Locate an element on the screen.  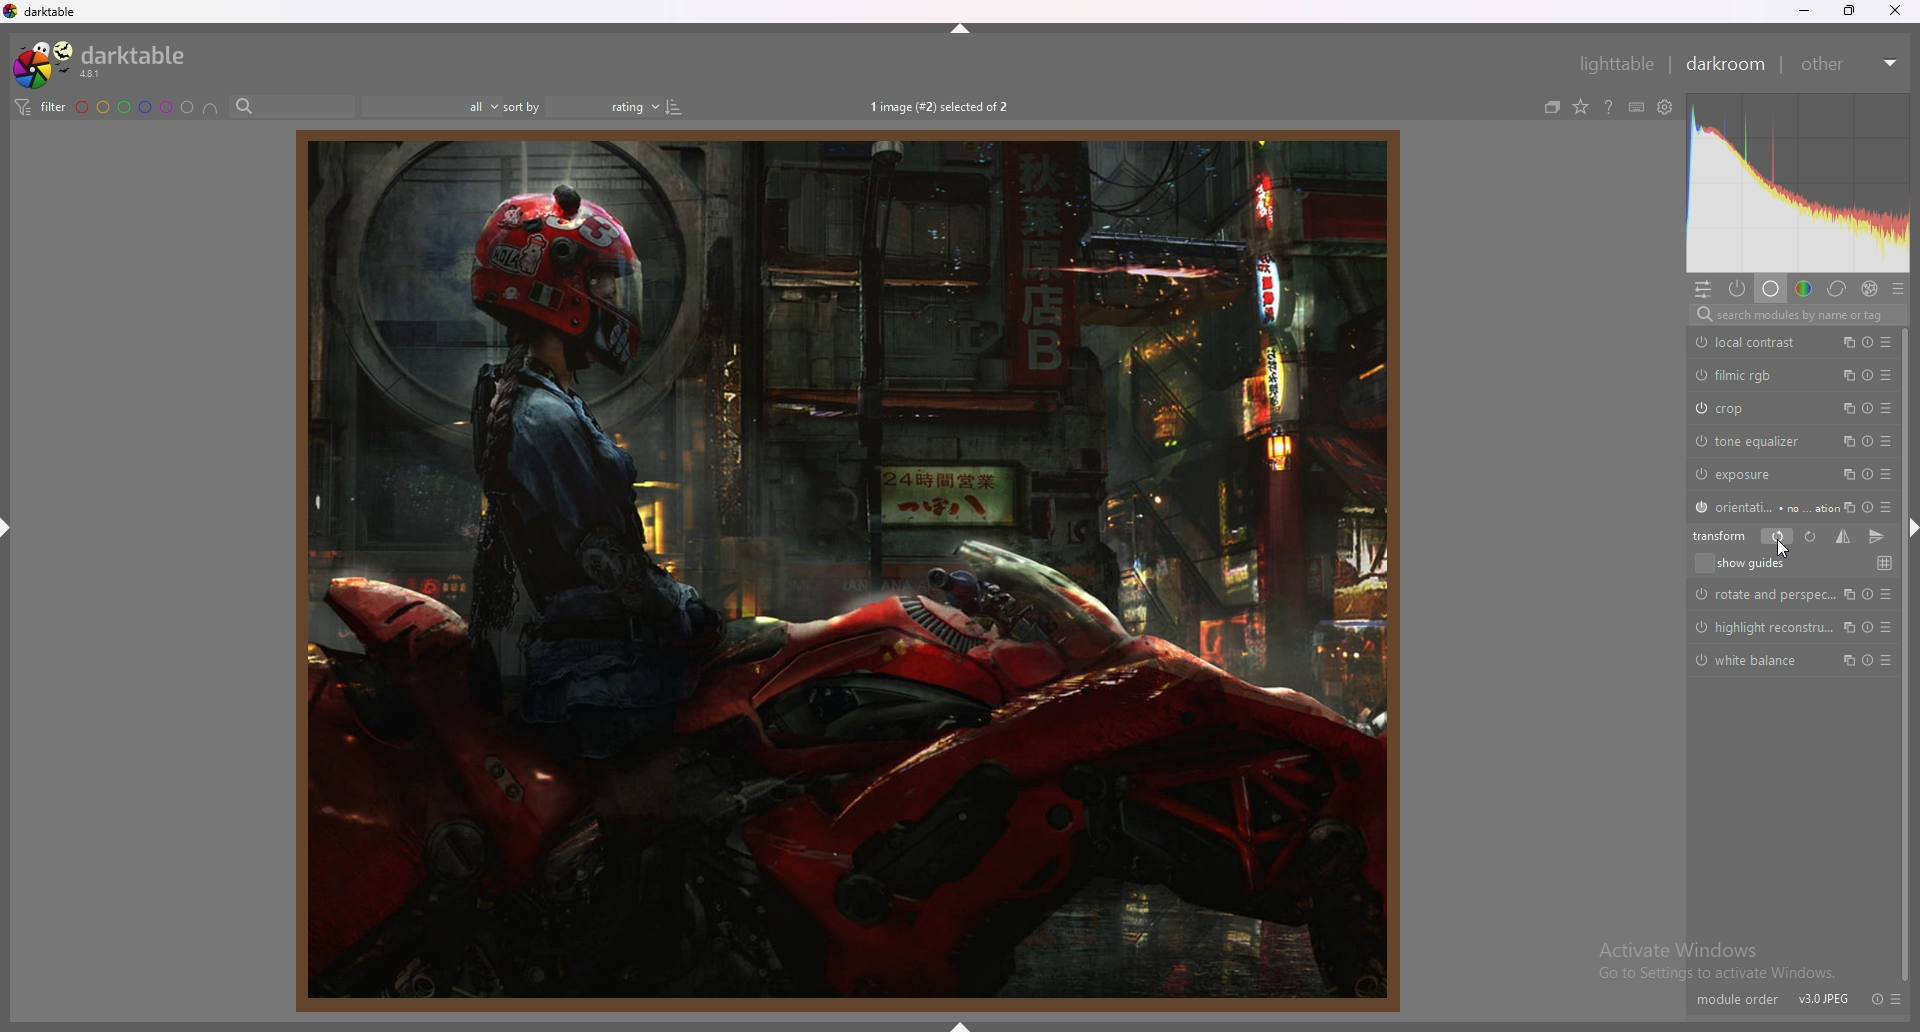
module order is located at coordinates (1737, 999).